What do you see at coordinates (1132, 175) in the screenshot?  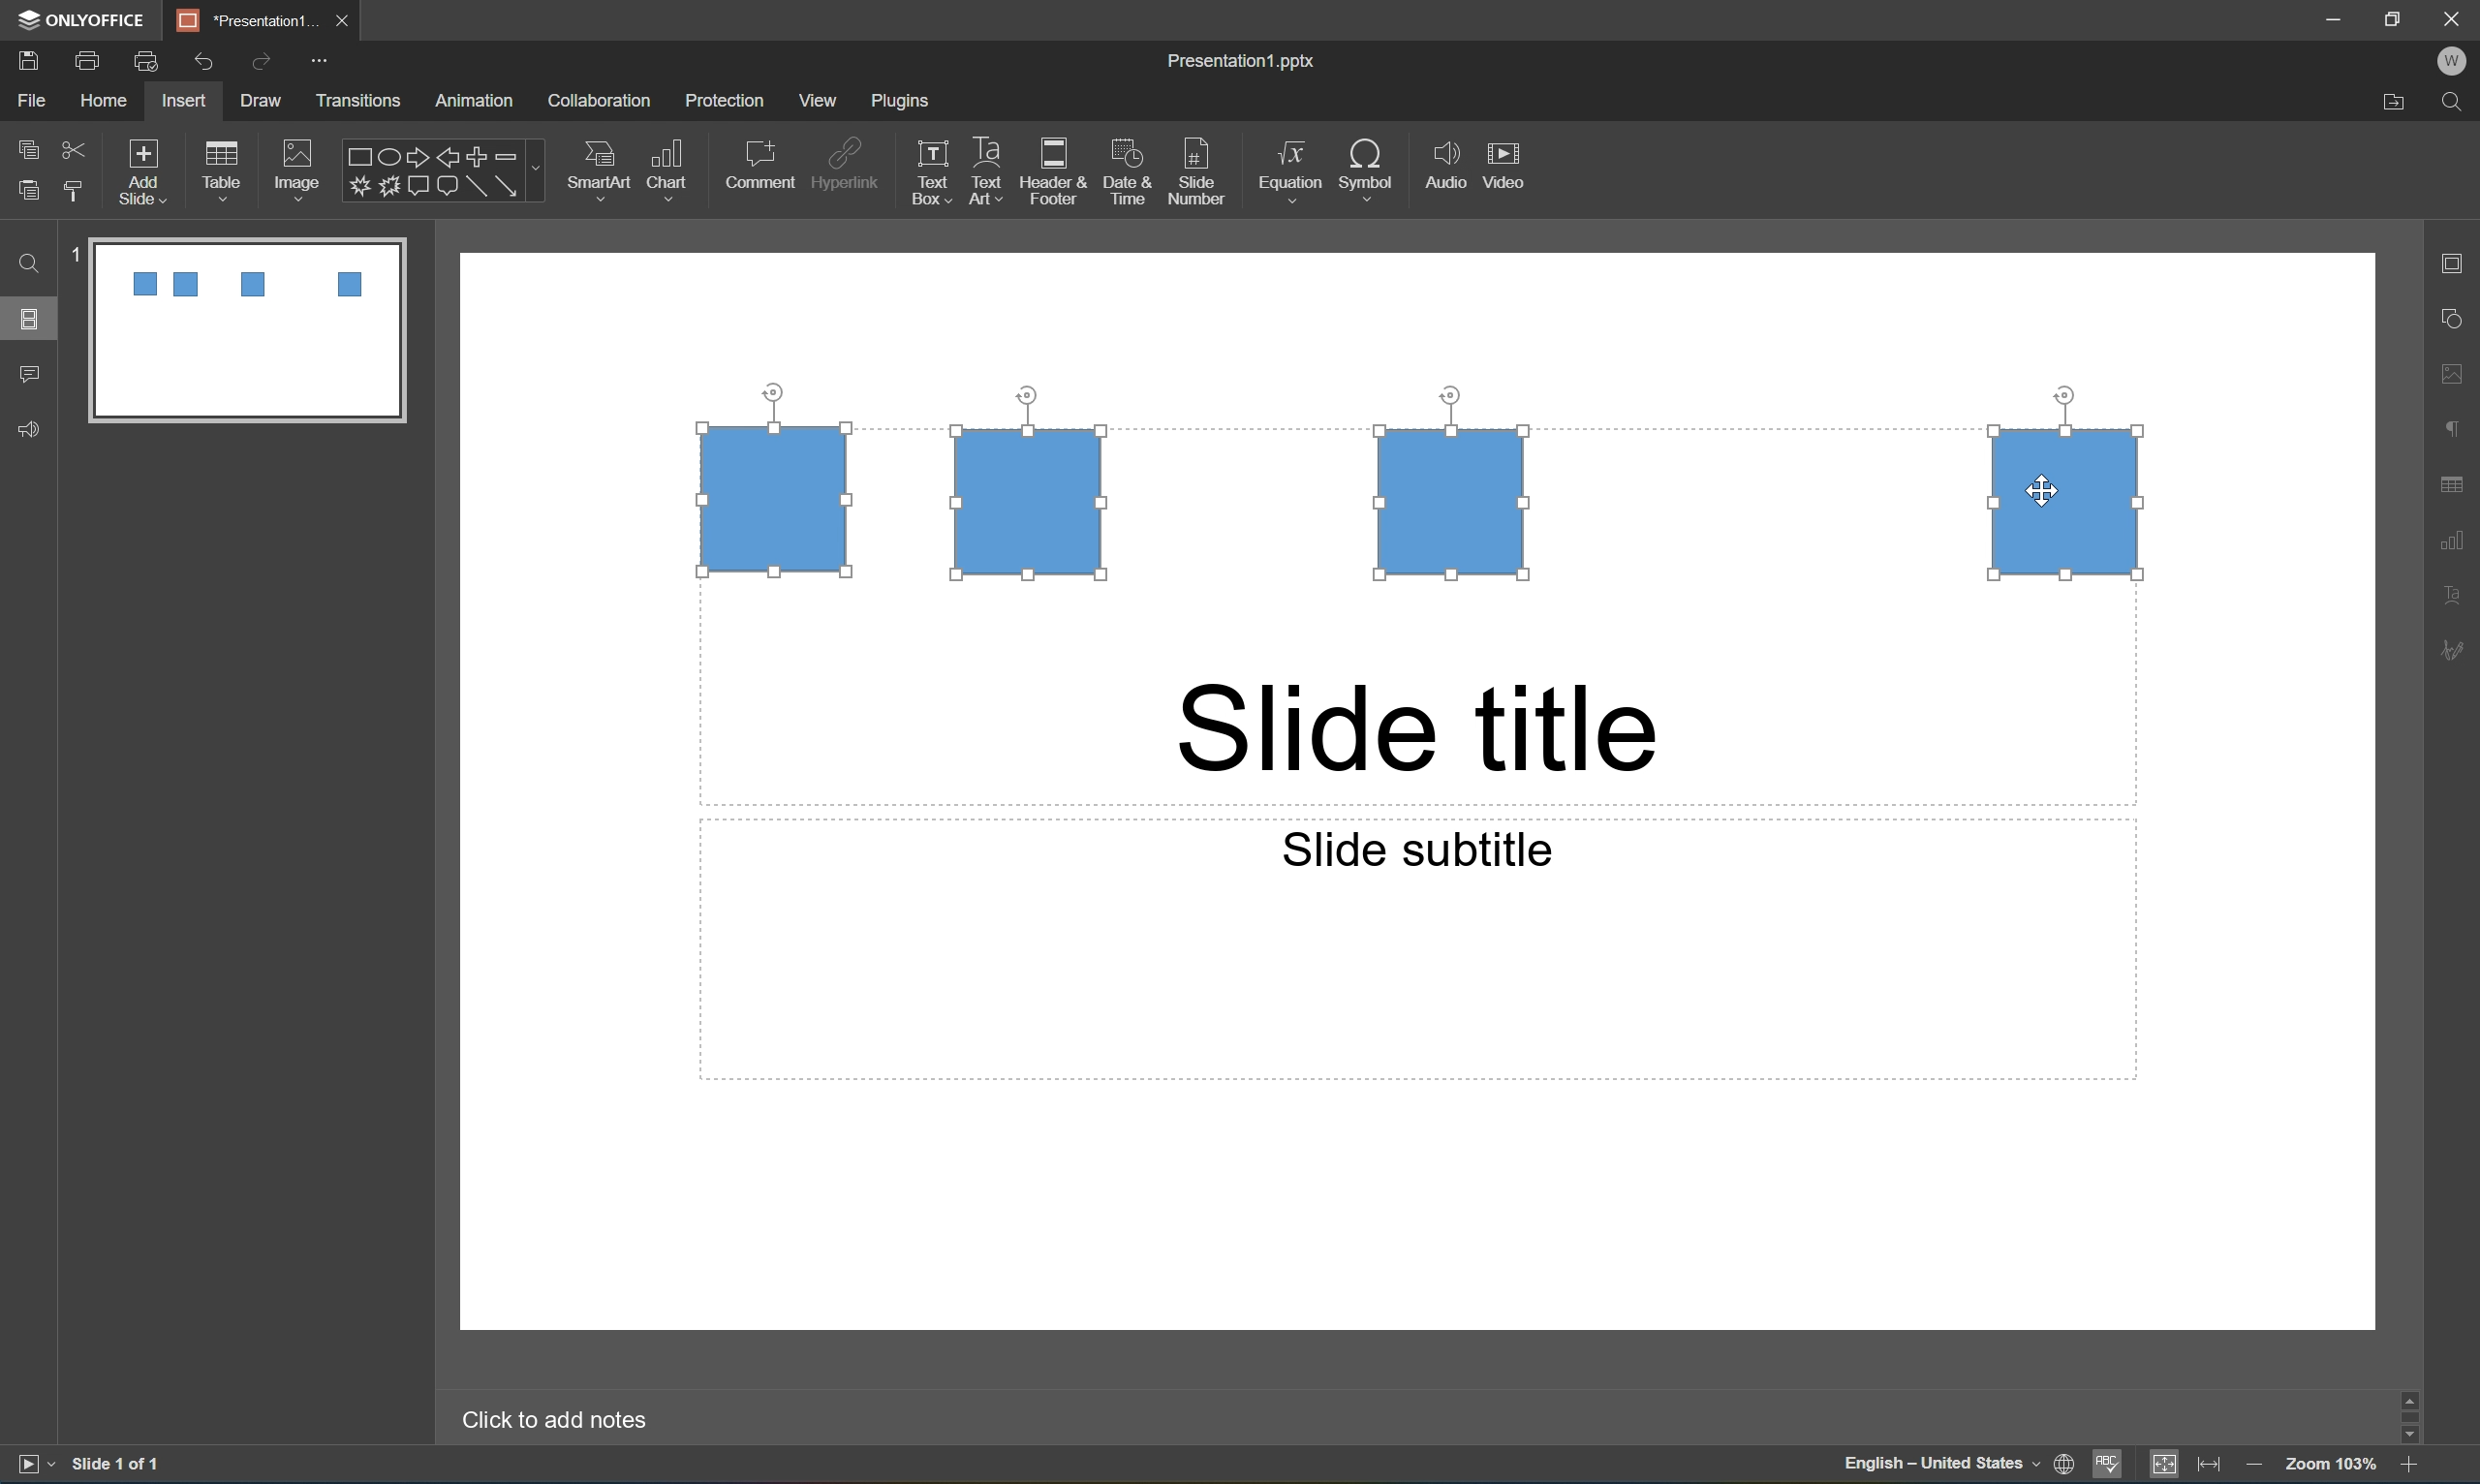 I see `date & time` at bounding box center [1132, 175].